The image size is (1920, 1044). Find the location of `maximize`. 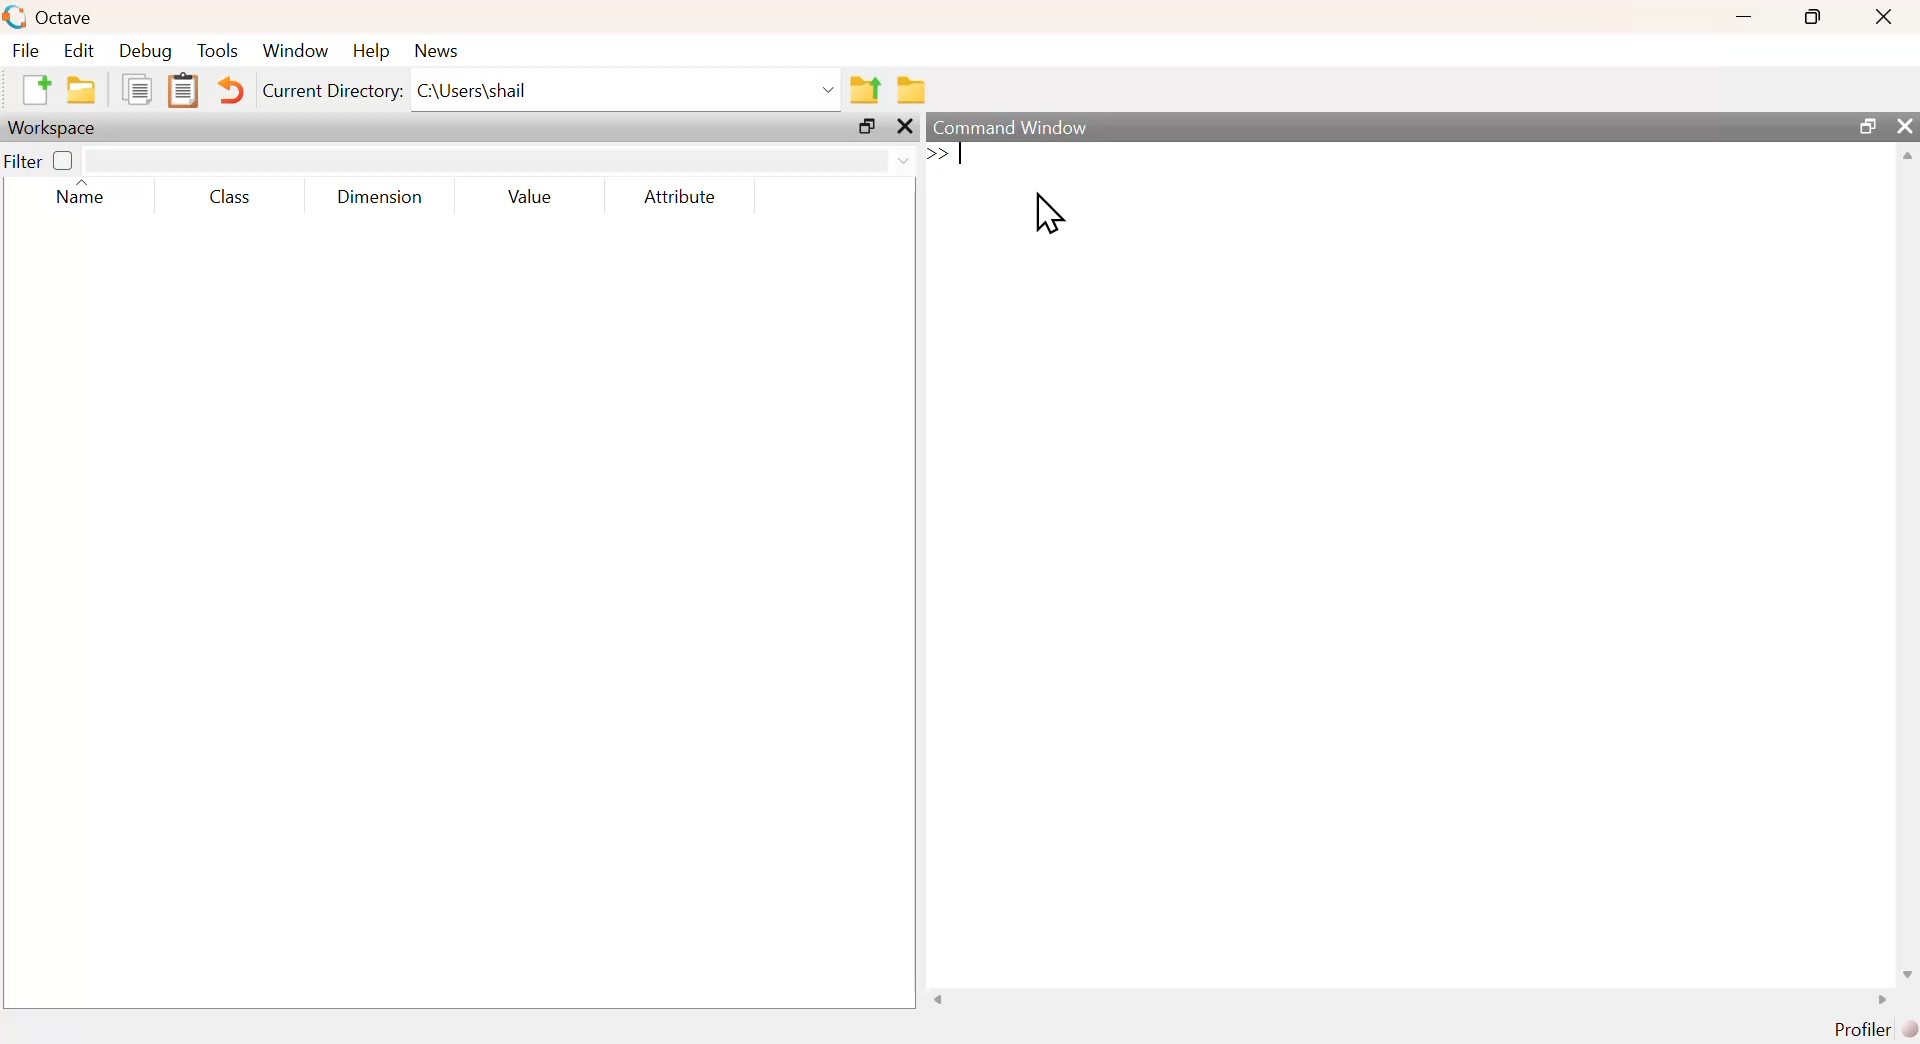

maximize is located at coordinates (1809, 17).